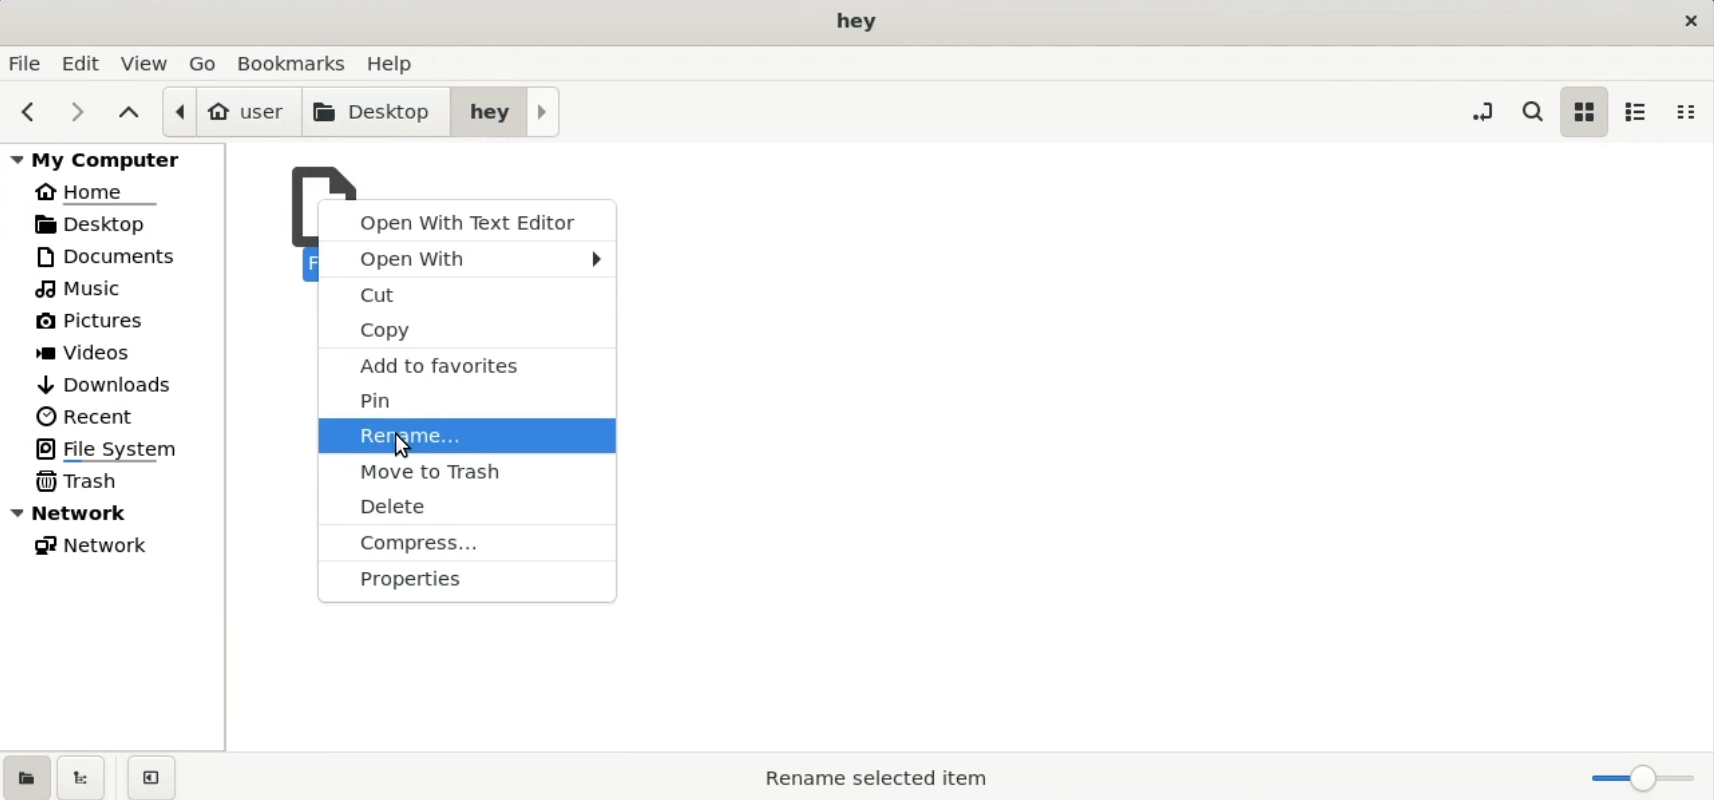  Describe the element at coordinates (469, 296) in the screenshot. I see `cut` at that location.